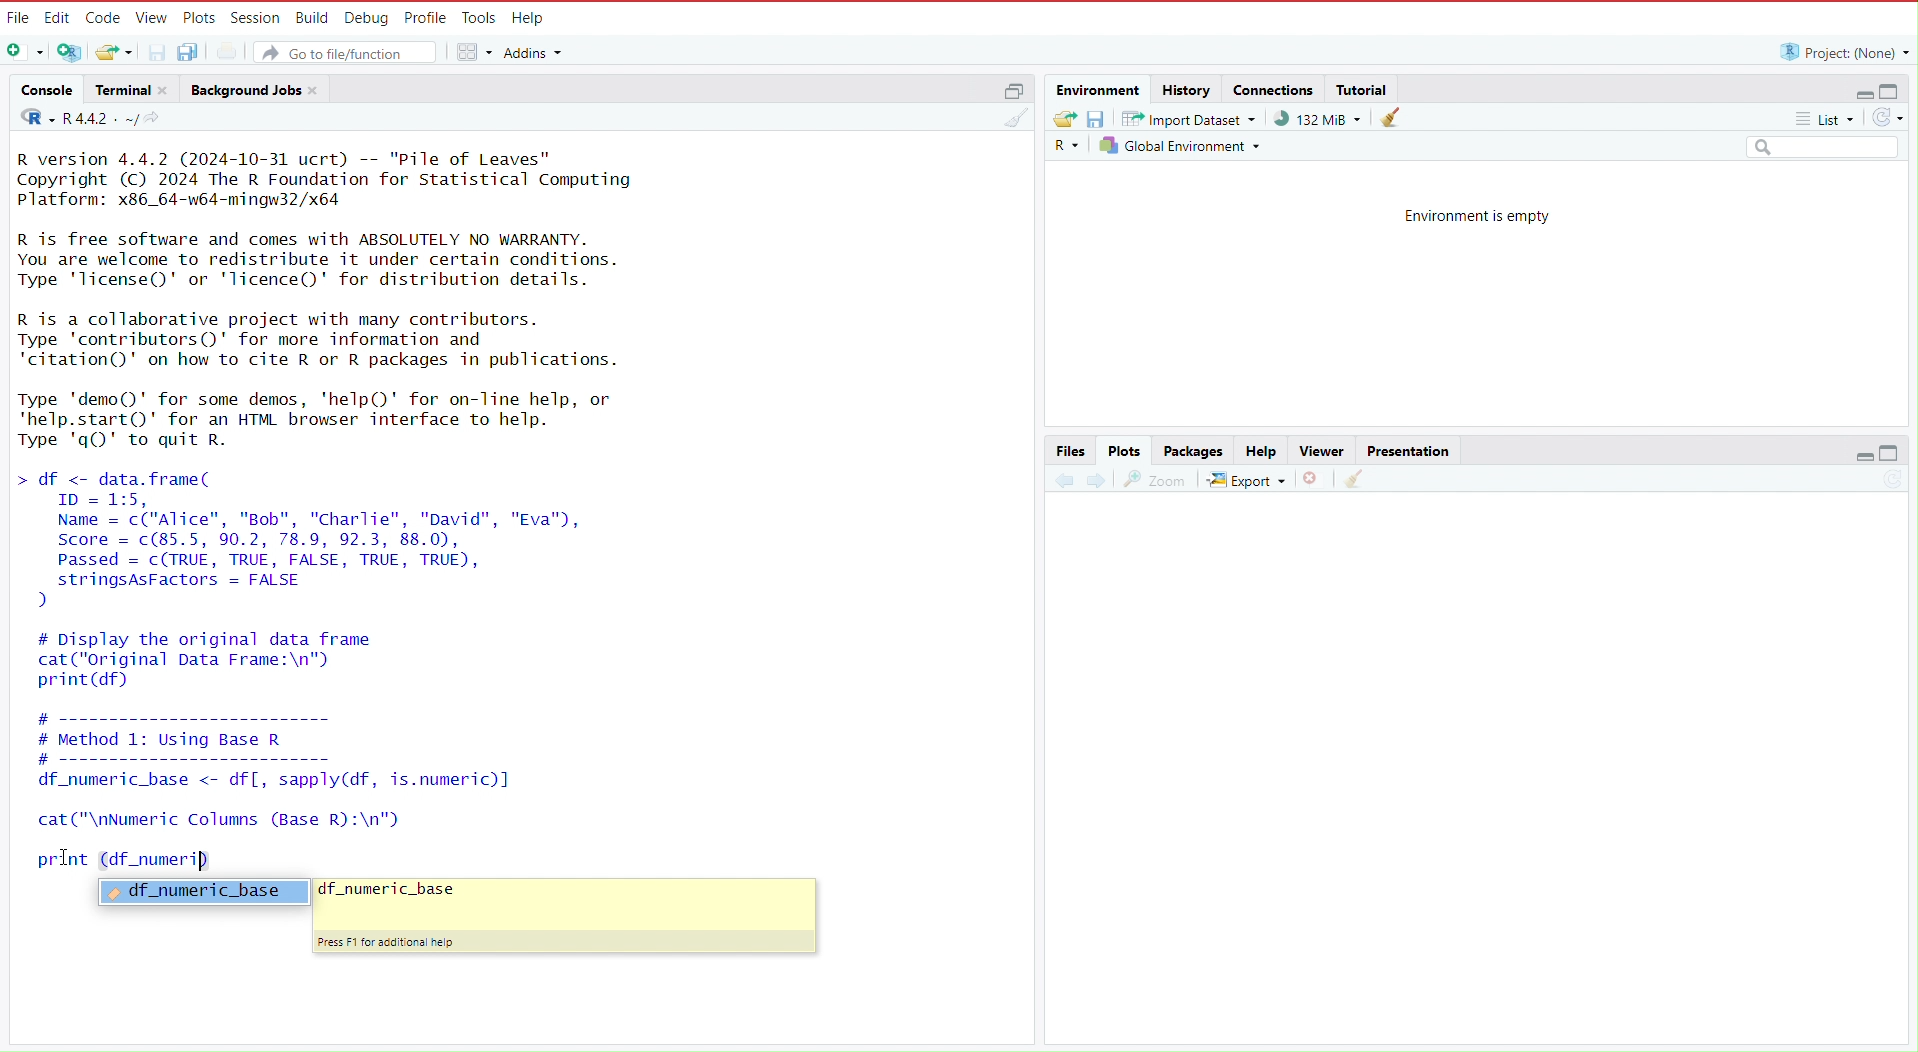  Describe the element at coordinates (102, 14) in the screenshot. I see `Code` at that location.